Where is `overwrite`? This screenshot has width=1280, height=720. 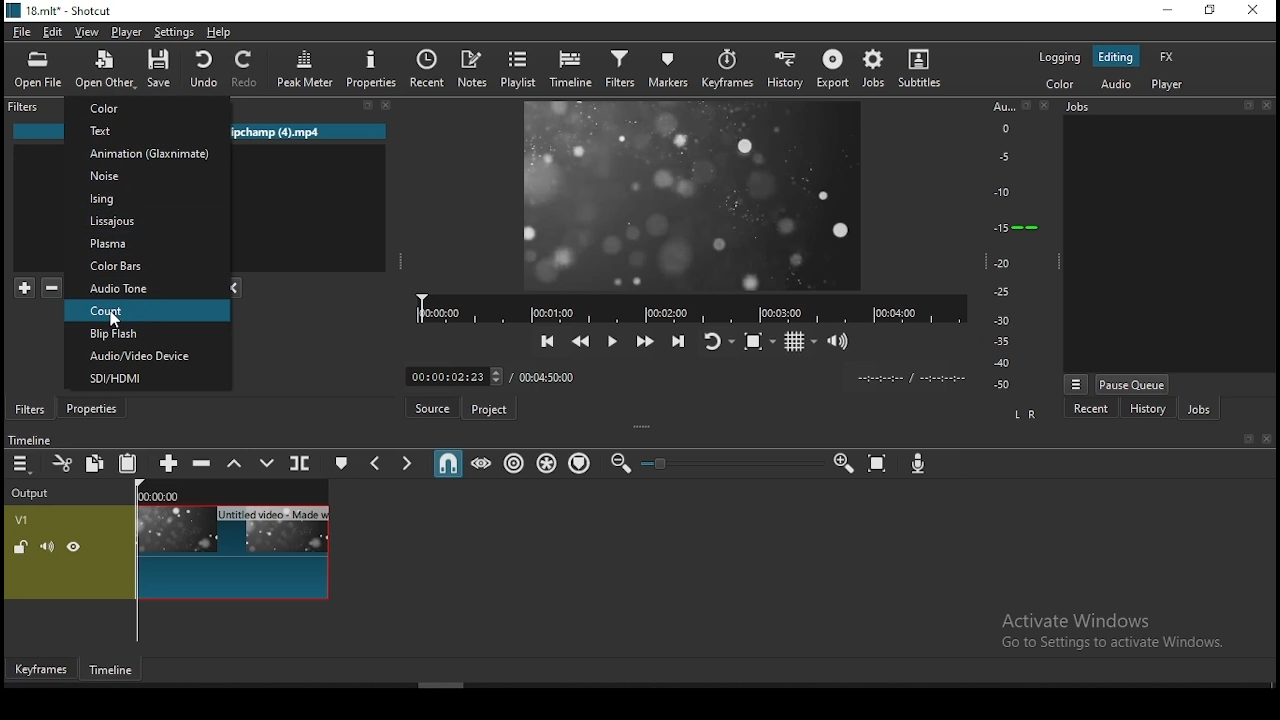 overwrite is located at coordinates (267, 464).